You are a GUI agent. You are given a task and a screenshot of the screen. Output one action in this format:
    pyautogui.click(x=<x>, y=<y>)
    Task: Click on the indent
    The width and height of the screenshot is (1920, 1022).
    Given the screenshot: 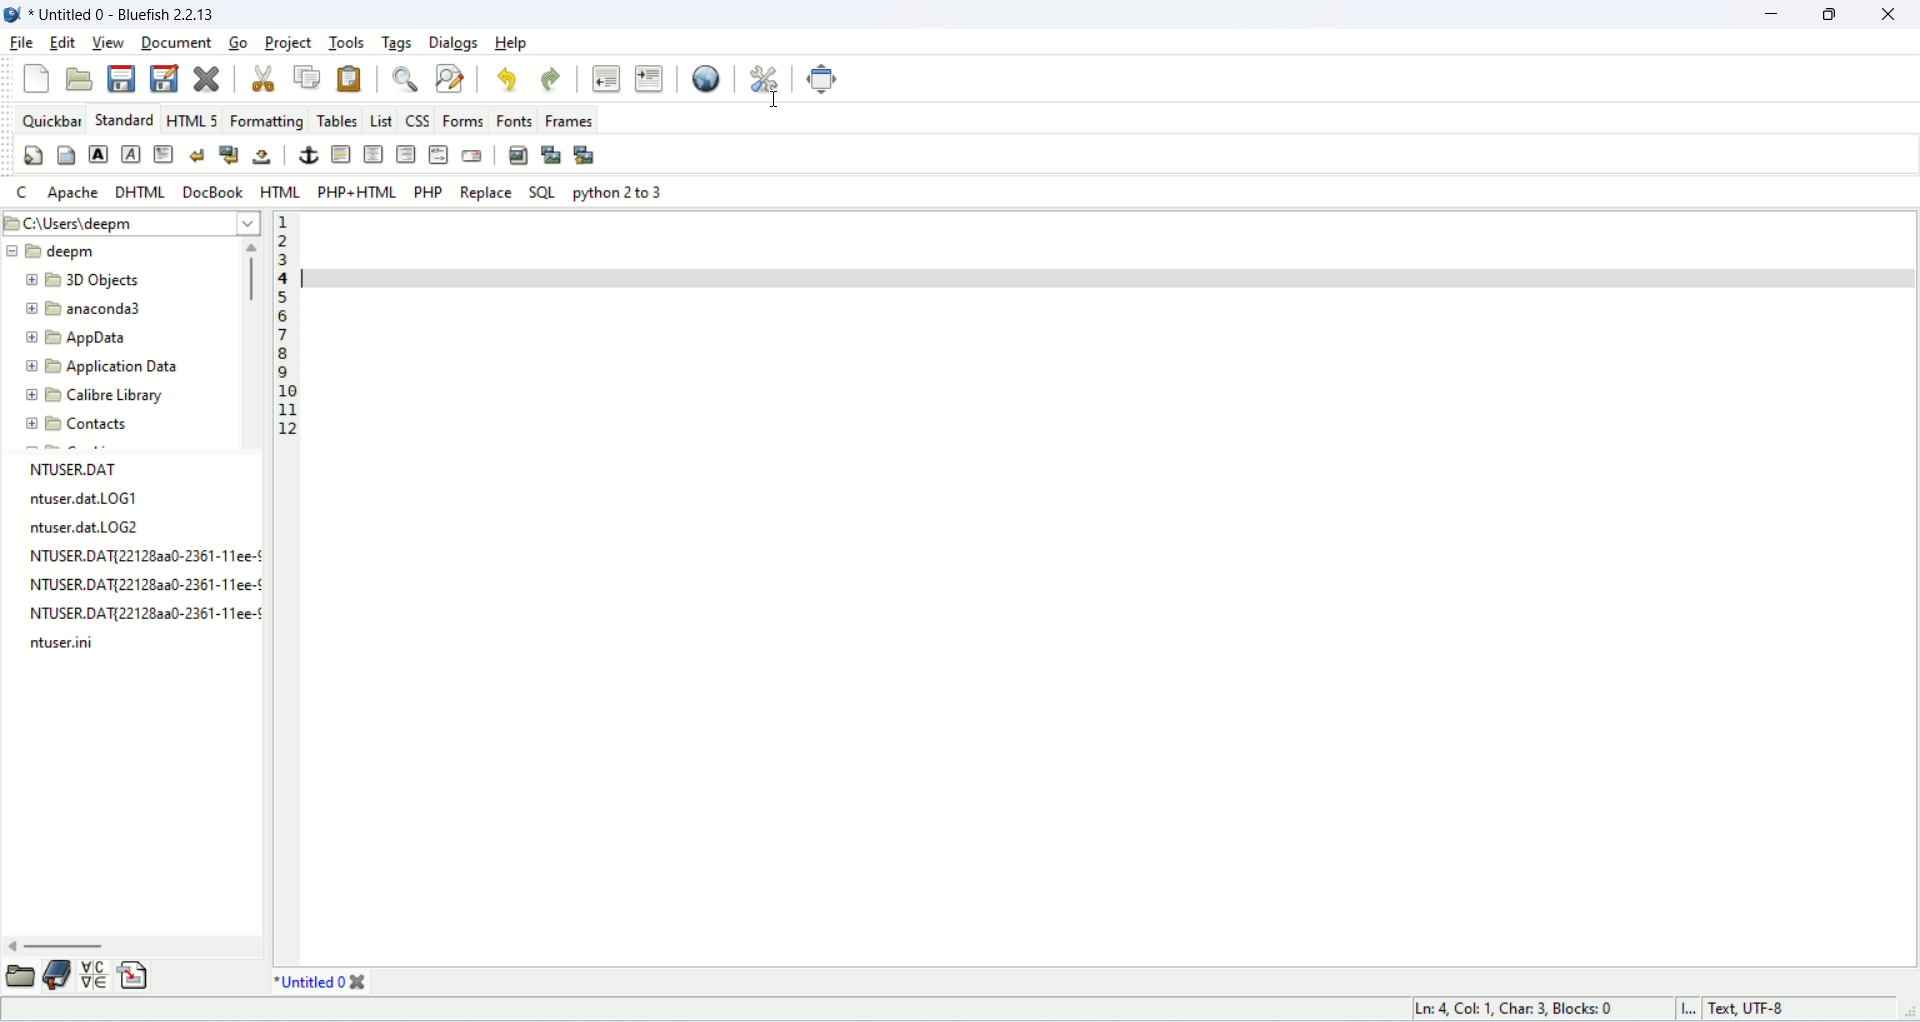 What is the action you would take?
    pyautogui.click(x=650, y=78)
    